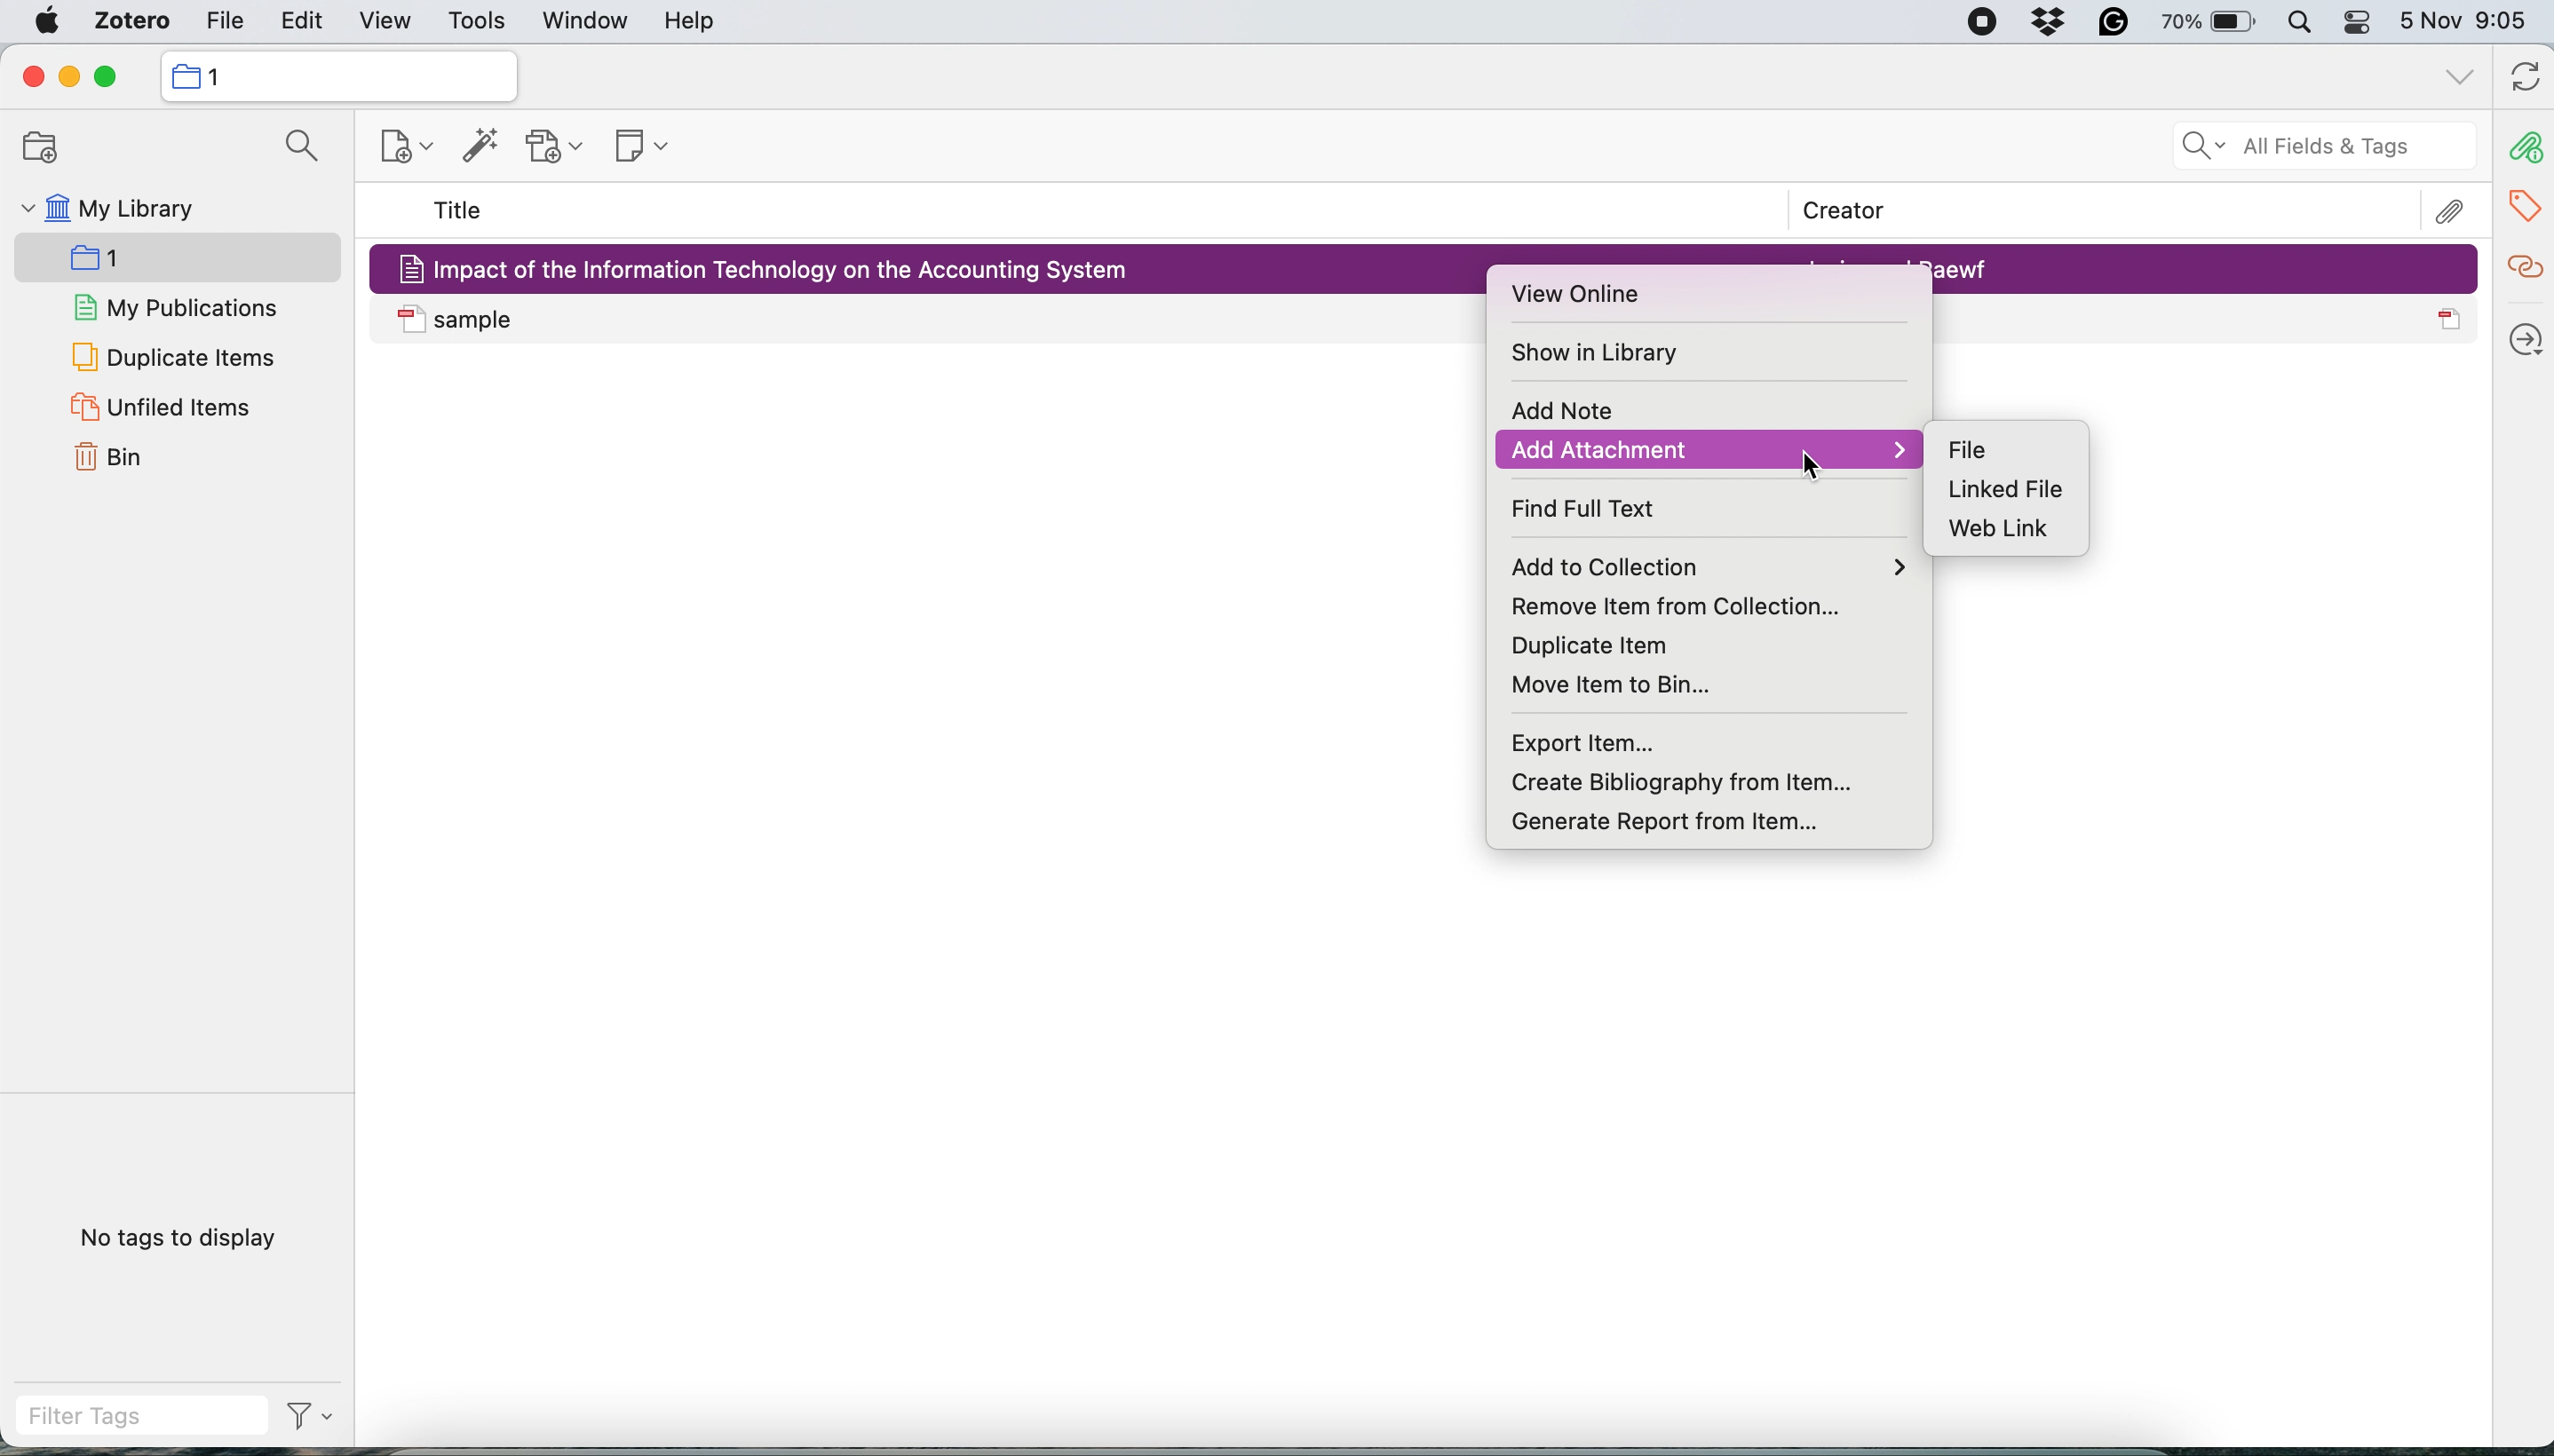 This screenshot has height=1456, width=2554. Describe the element at coordinates (127, 262) in the screenshot. I see `1` at that location.